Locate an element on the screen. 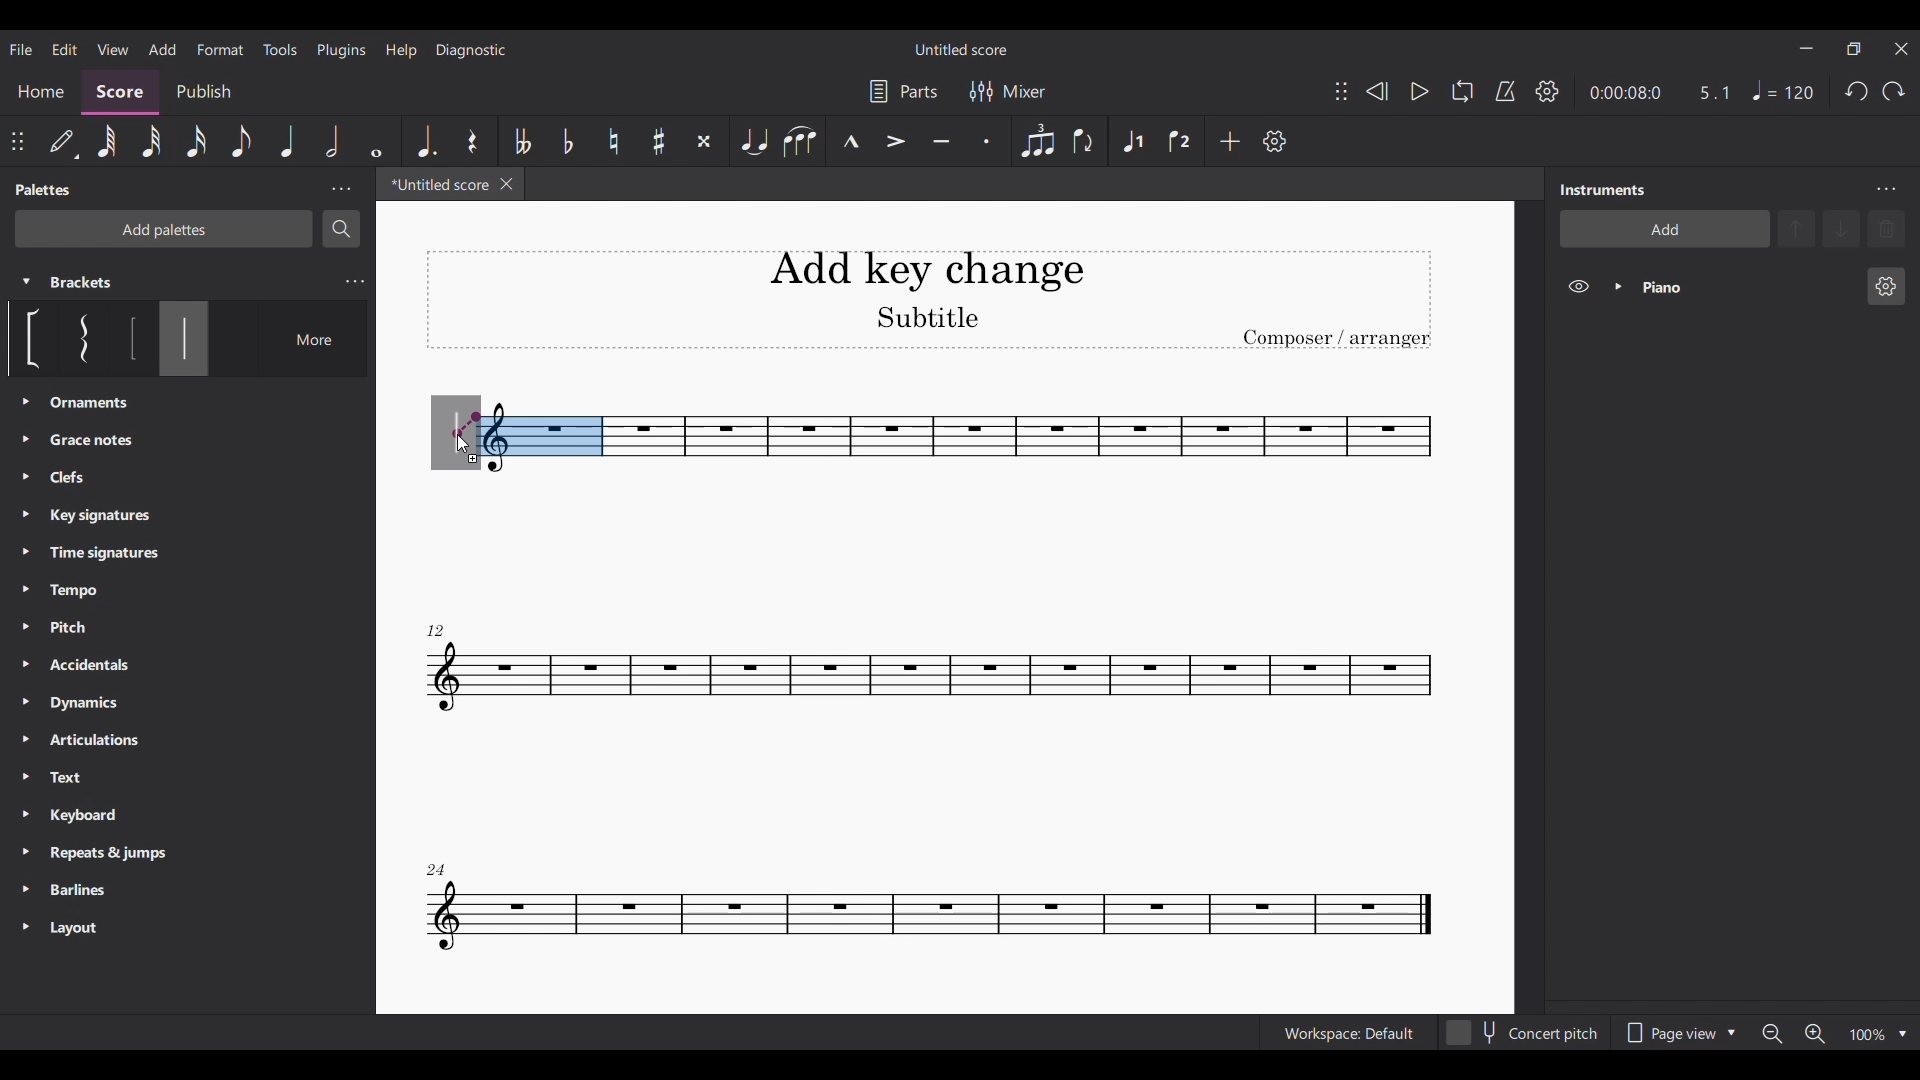 This screenshot has width=1920, height=1080. Quarter note is located at coordinates (290, 142).